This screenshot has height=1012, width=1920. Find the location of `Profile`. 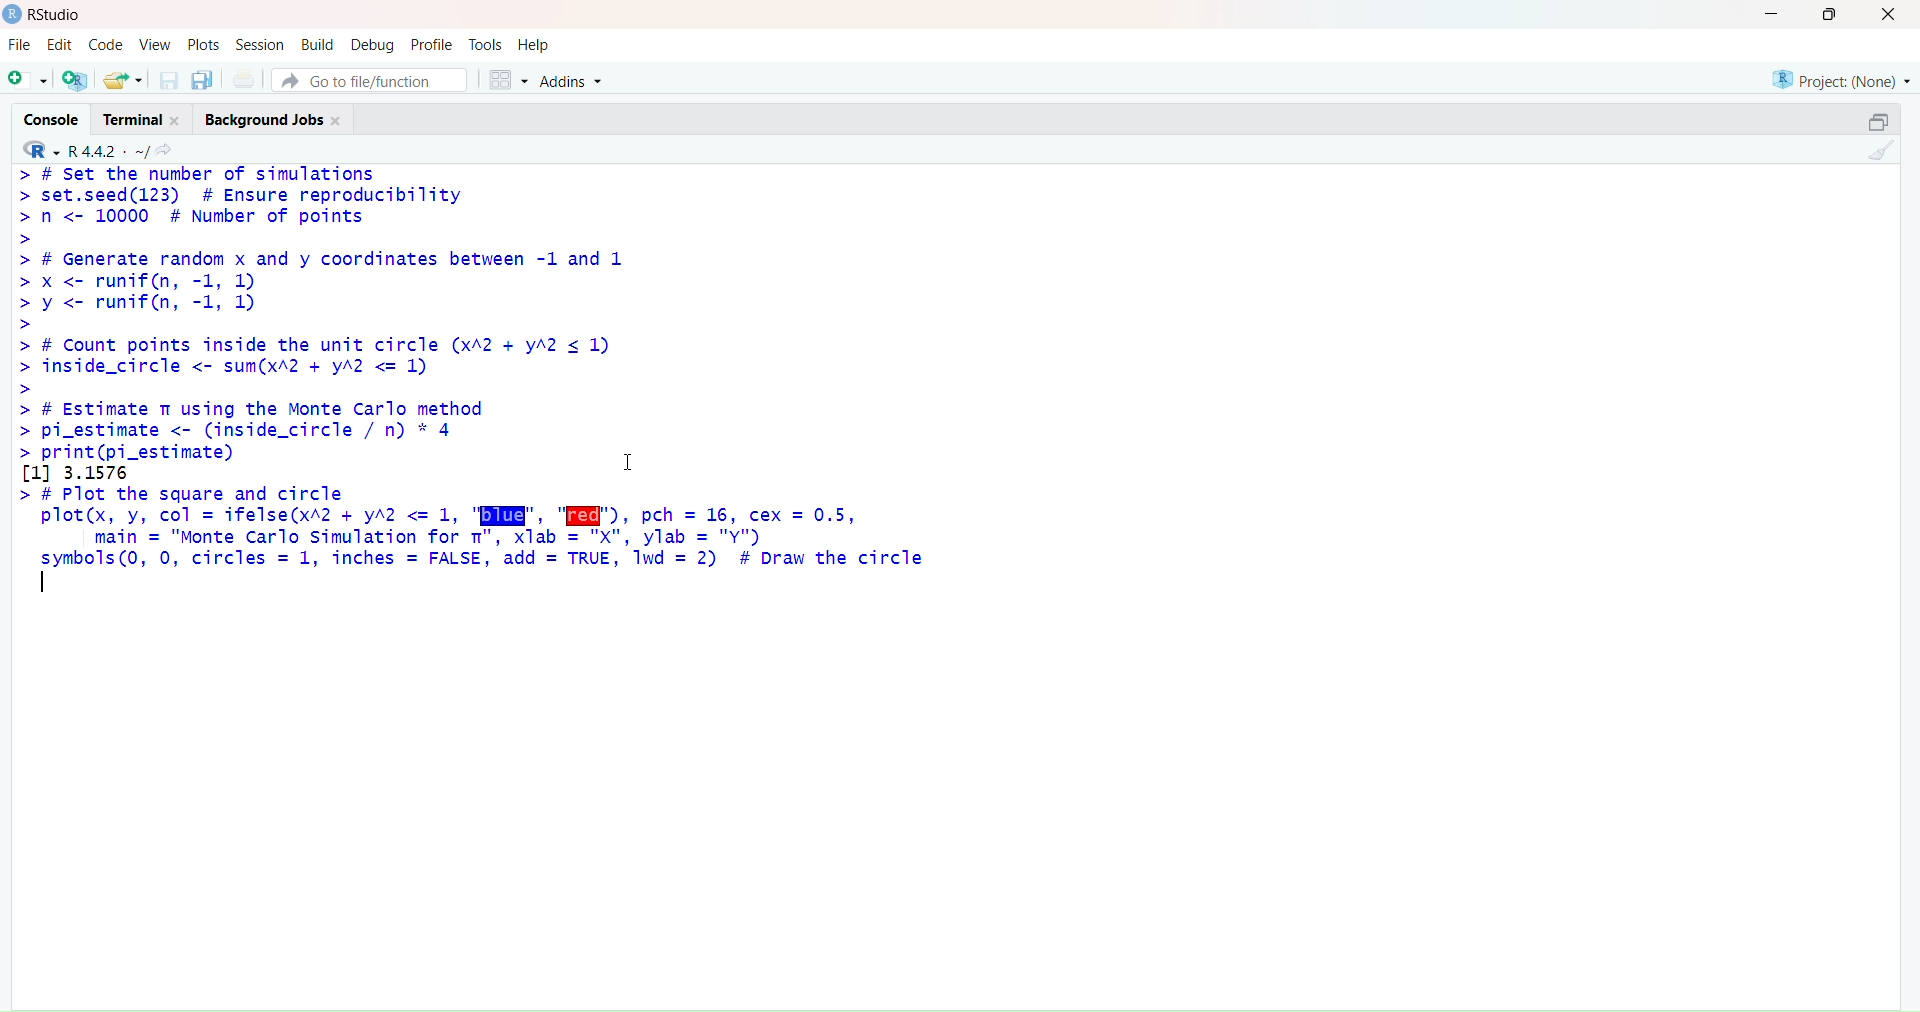

Profile is located at coordinates (435, 42).